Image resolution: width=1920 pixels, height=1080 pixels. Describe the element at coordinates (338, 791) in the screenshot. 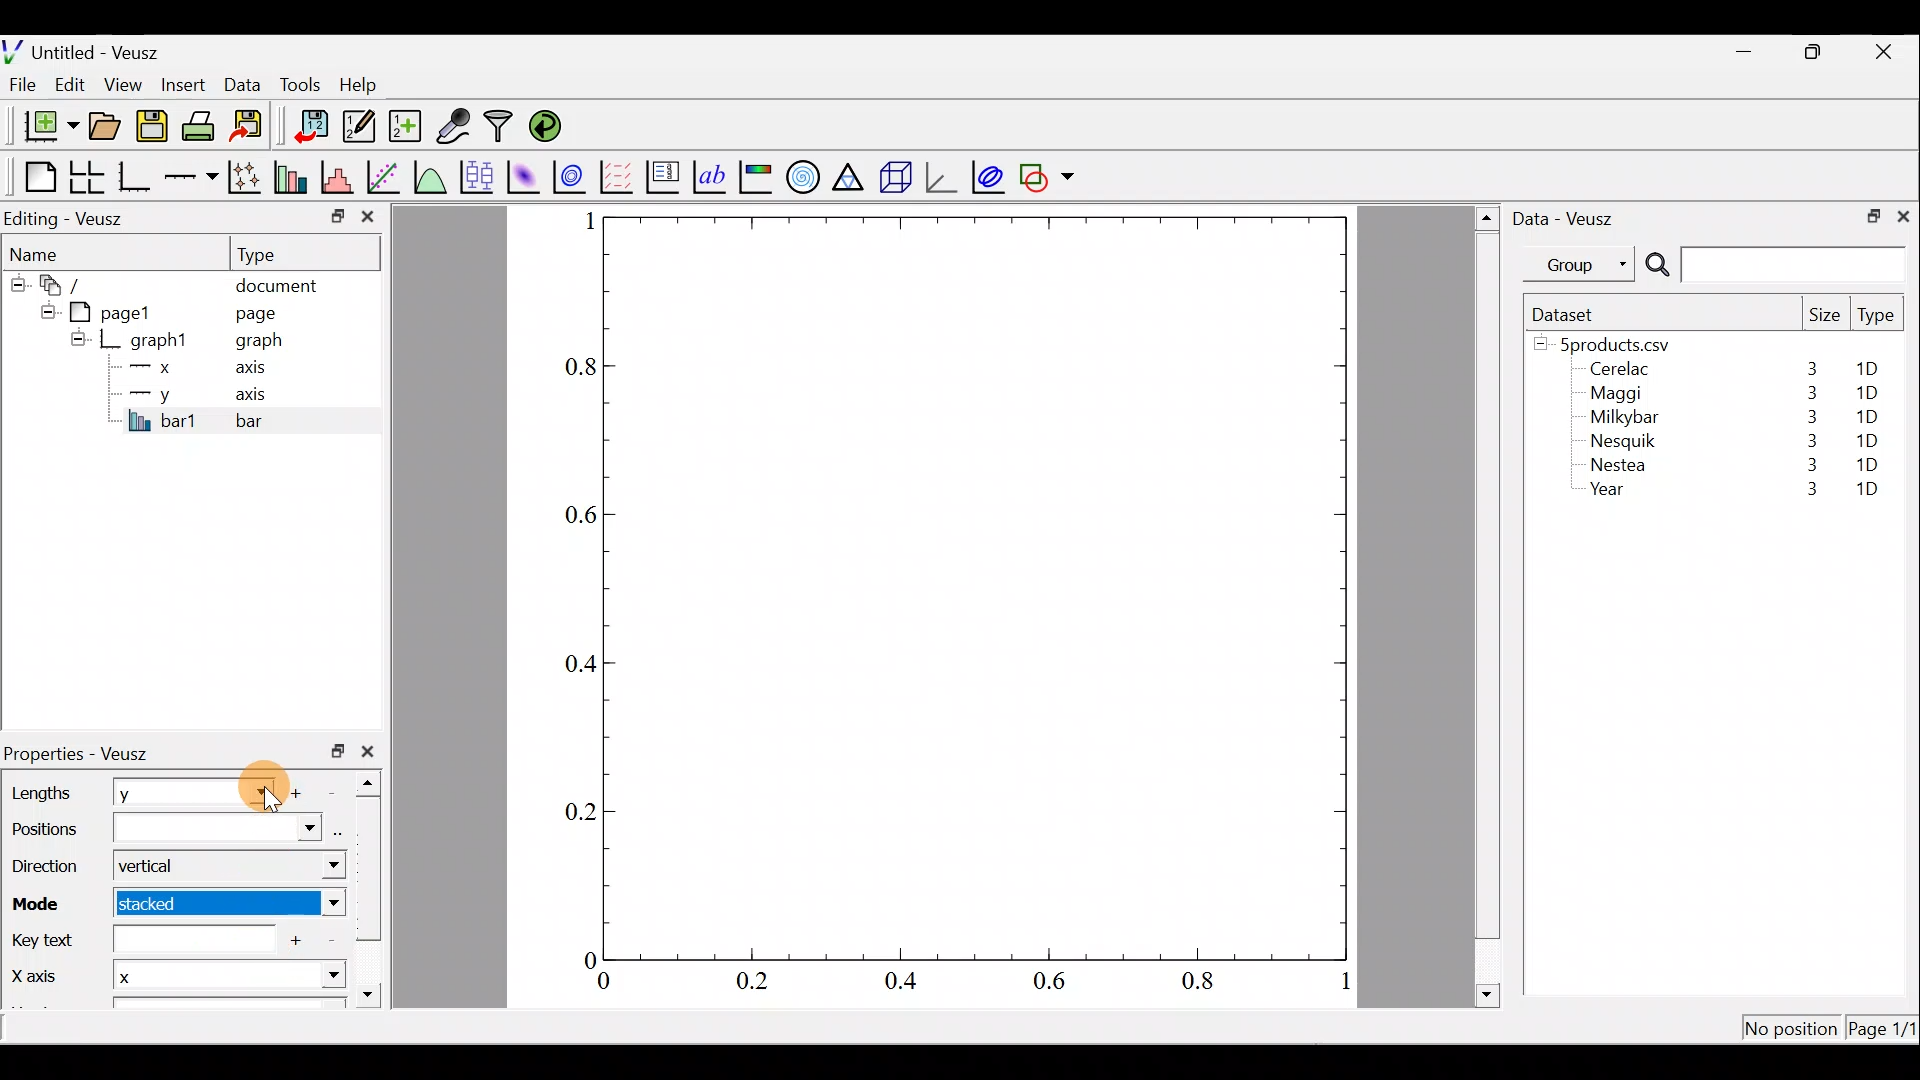

I see `Remove item` at that location.